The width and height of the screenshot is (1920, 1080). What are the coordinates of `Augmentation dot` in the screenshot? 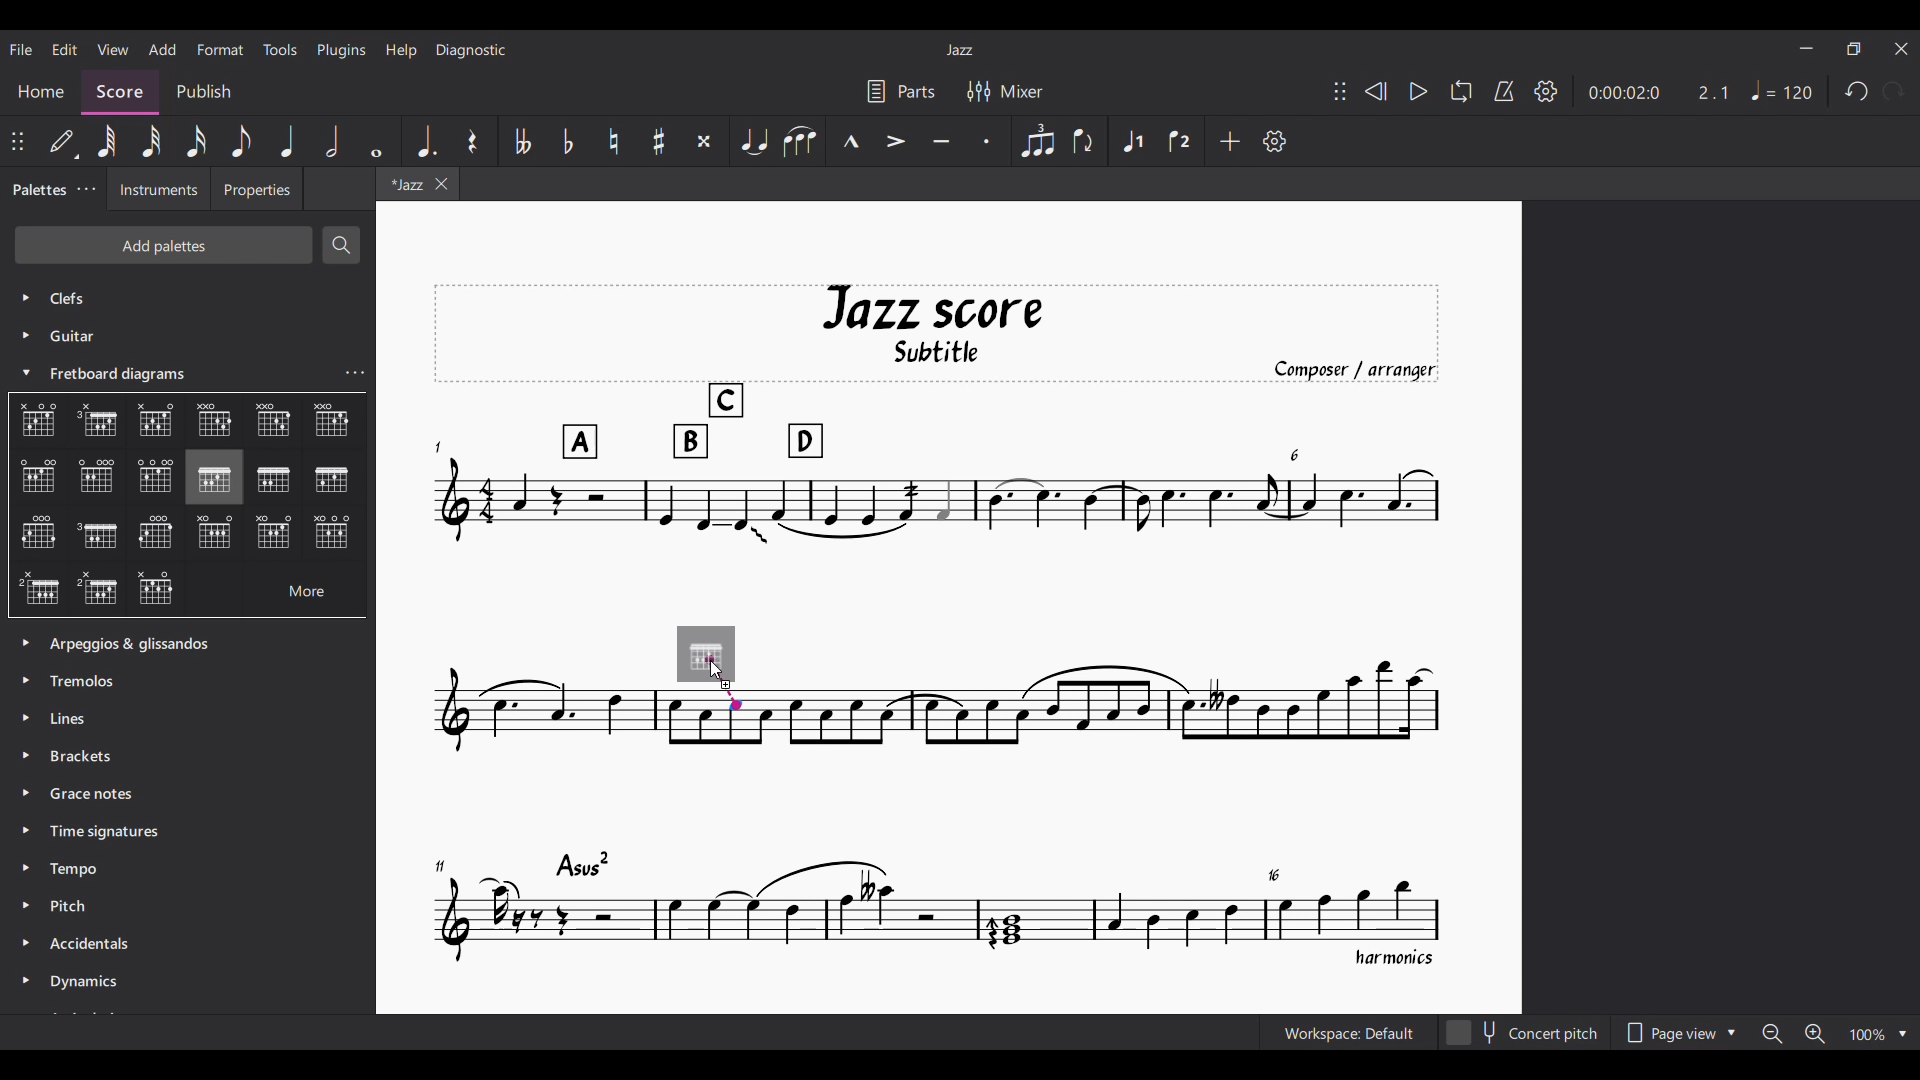 It's located at (425, 140).